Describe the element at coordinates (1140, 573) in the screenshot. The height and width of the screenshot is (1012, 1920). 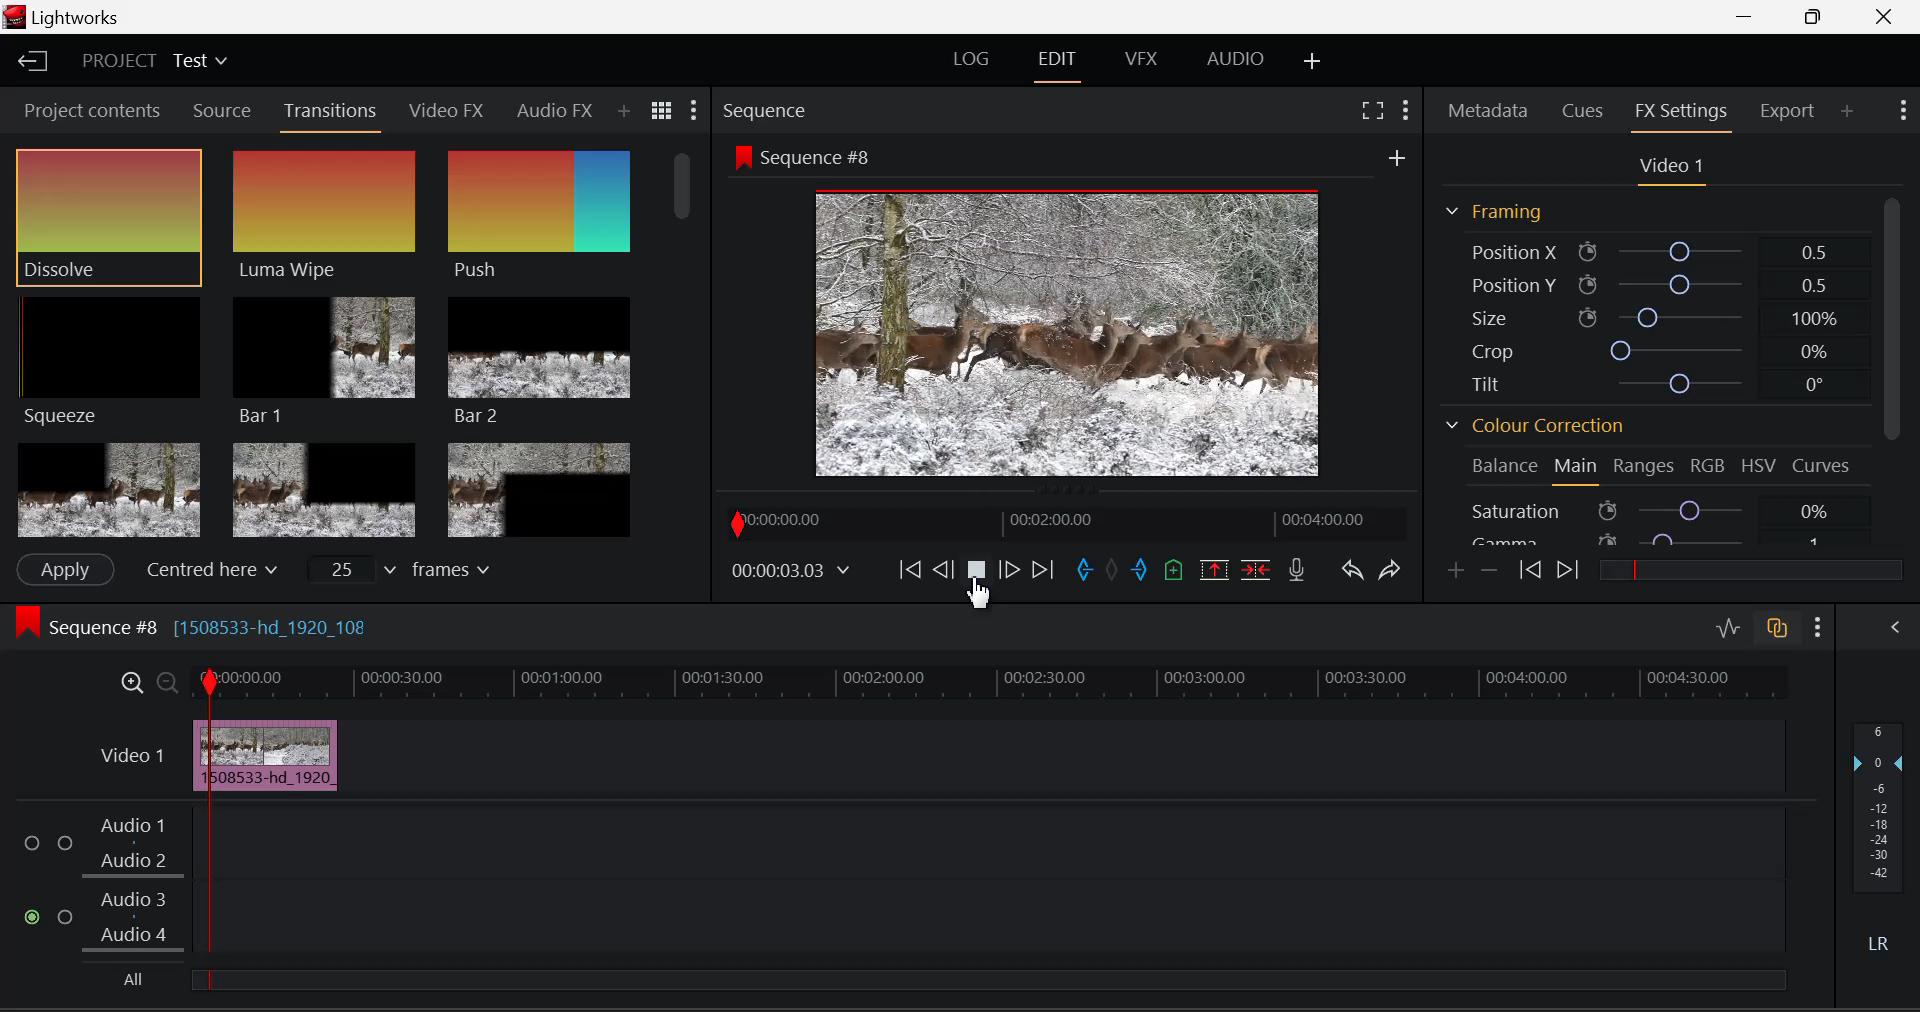
I see `Mark Out` at that location.